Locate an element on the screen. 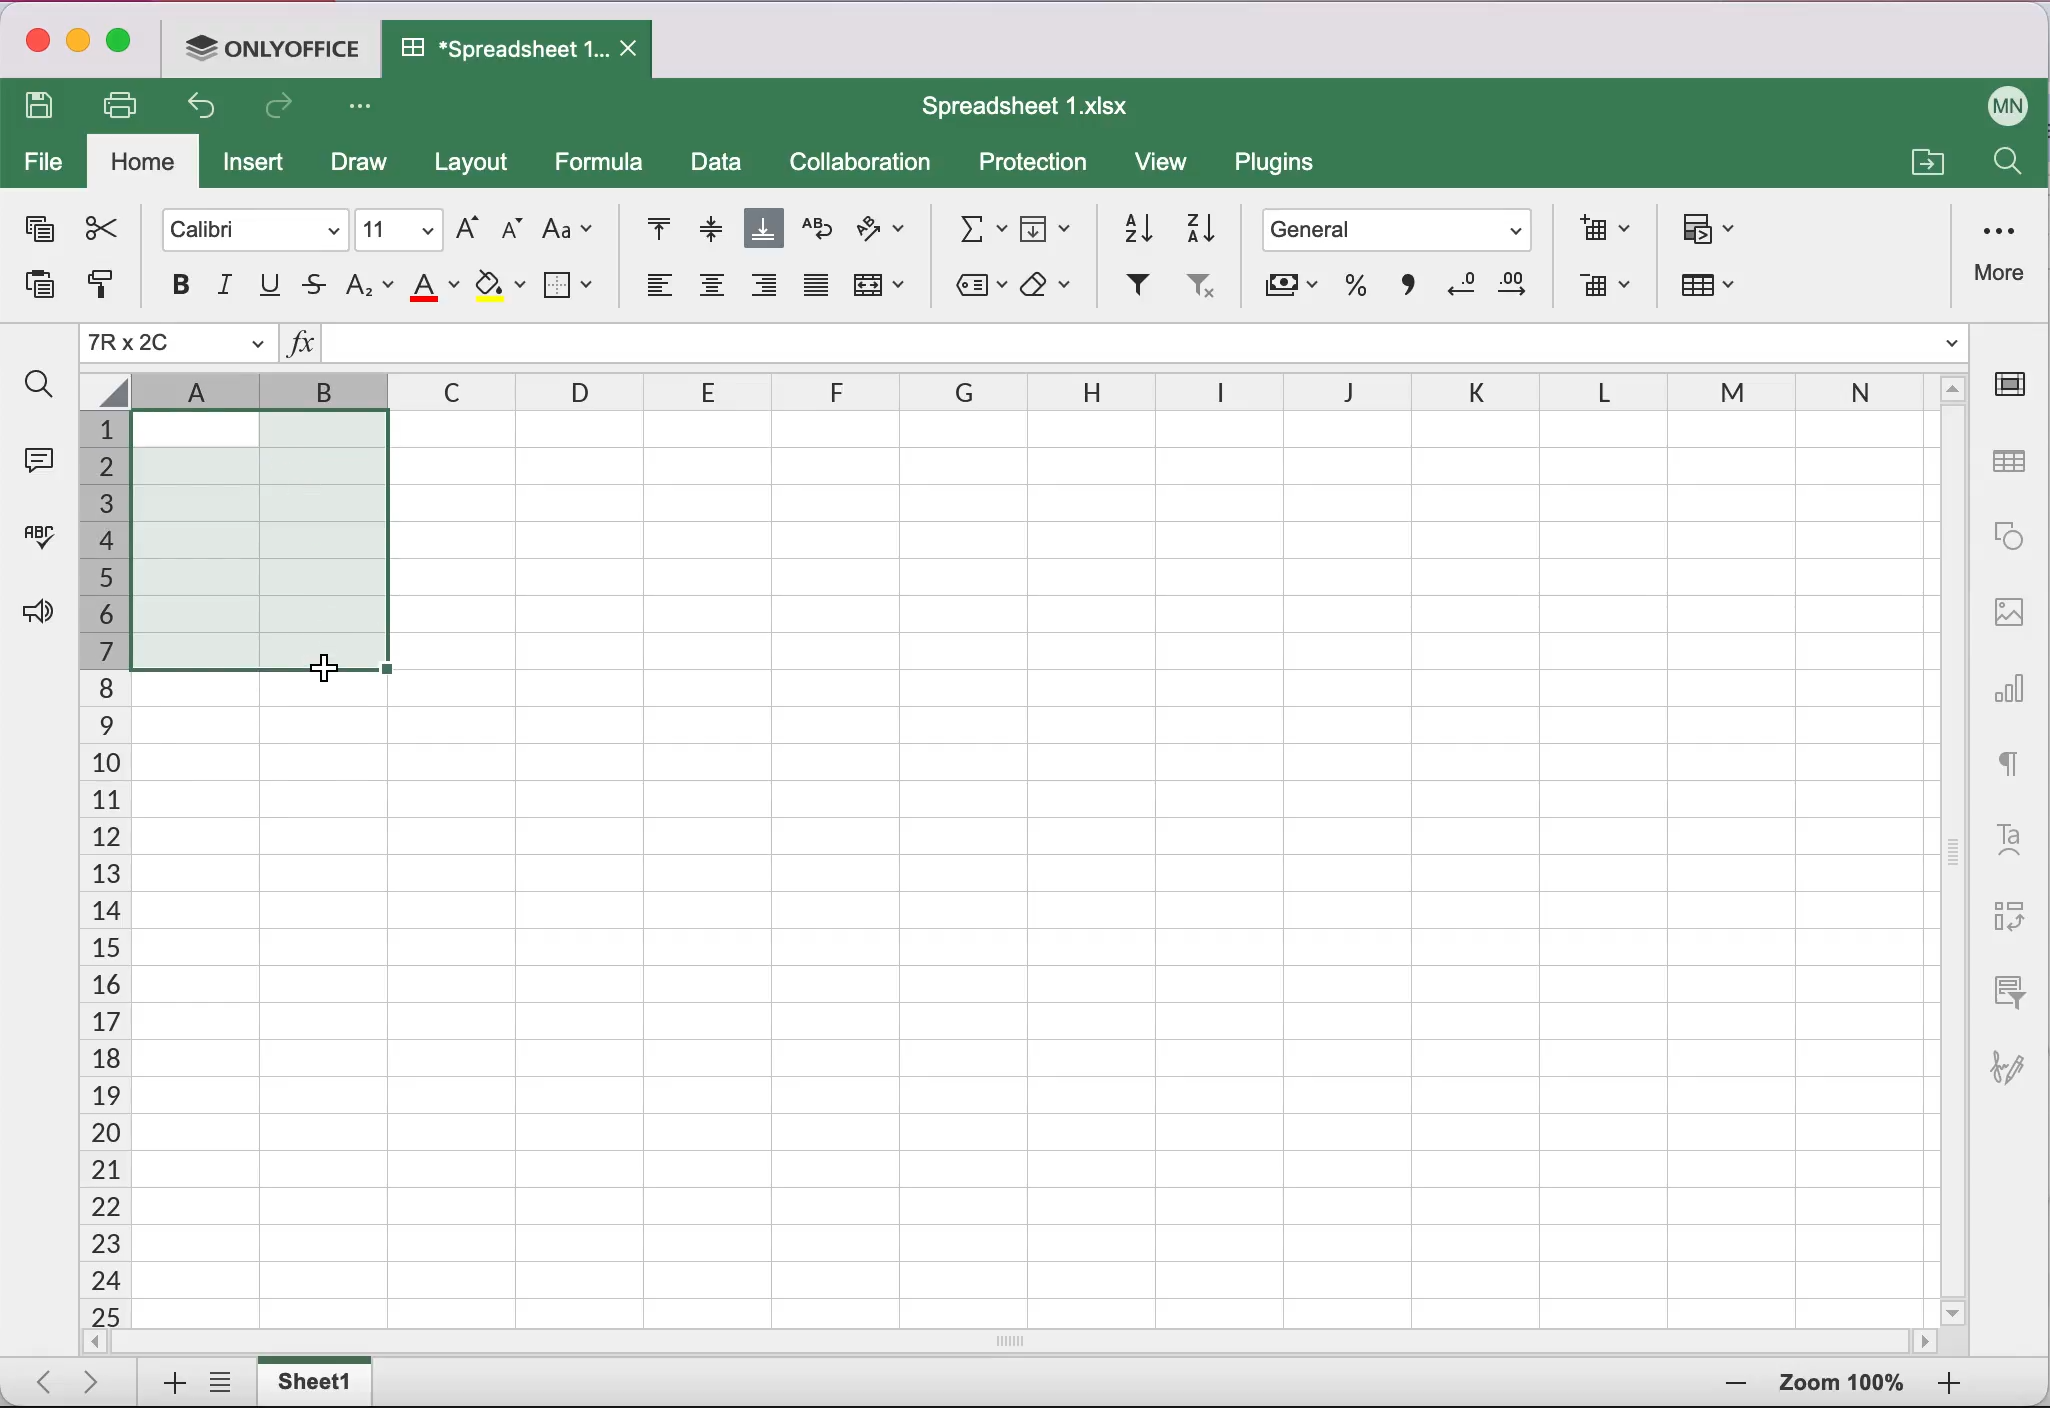 Image resolution: width=2050 pixels, height=1408 pixels. paste is located at coordinates (32, 291).